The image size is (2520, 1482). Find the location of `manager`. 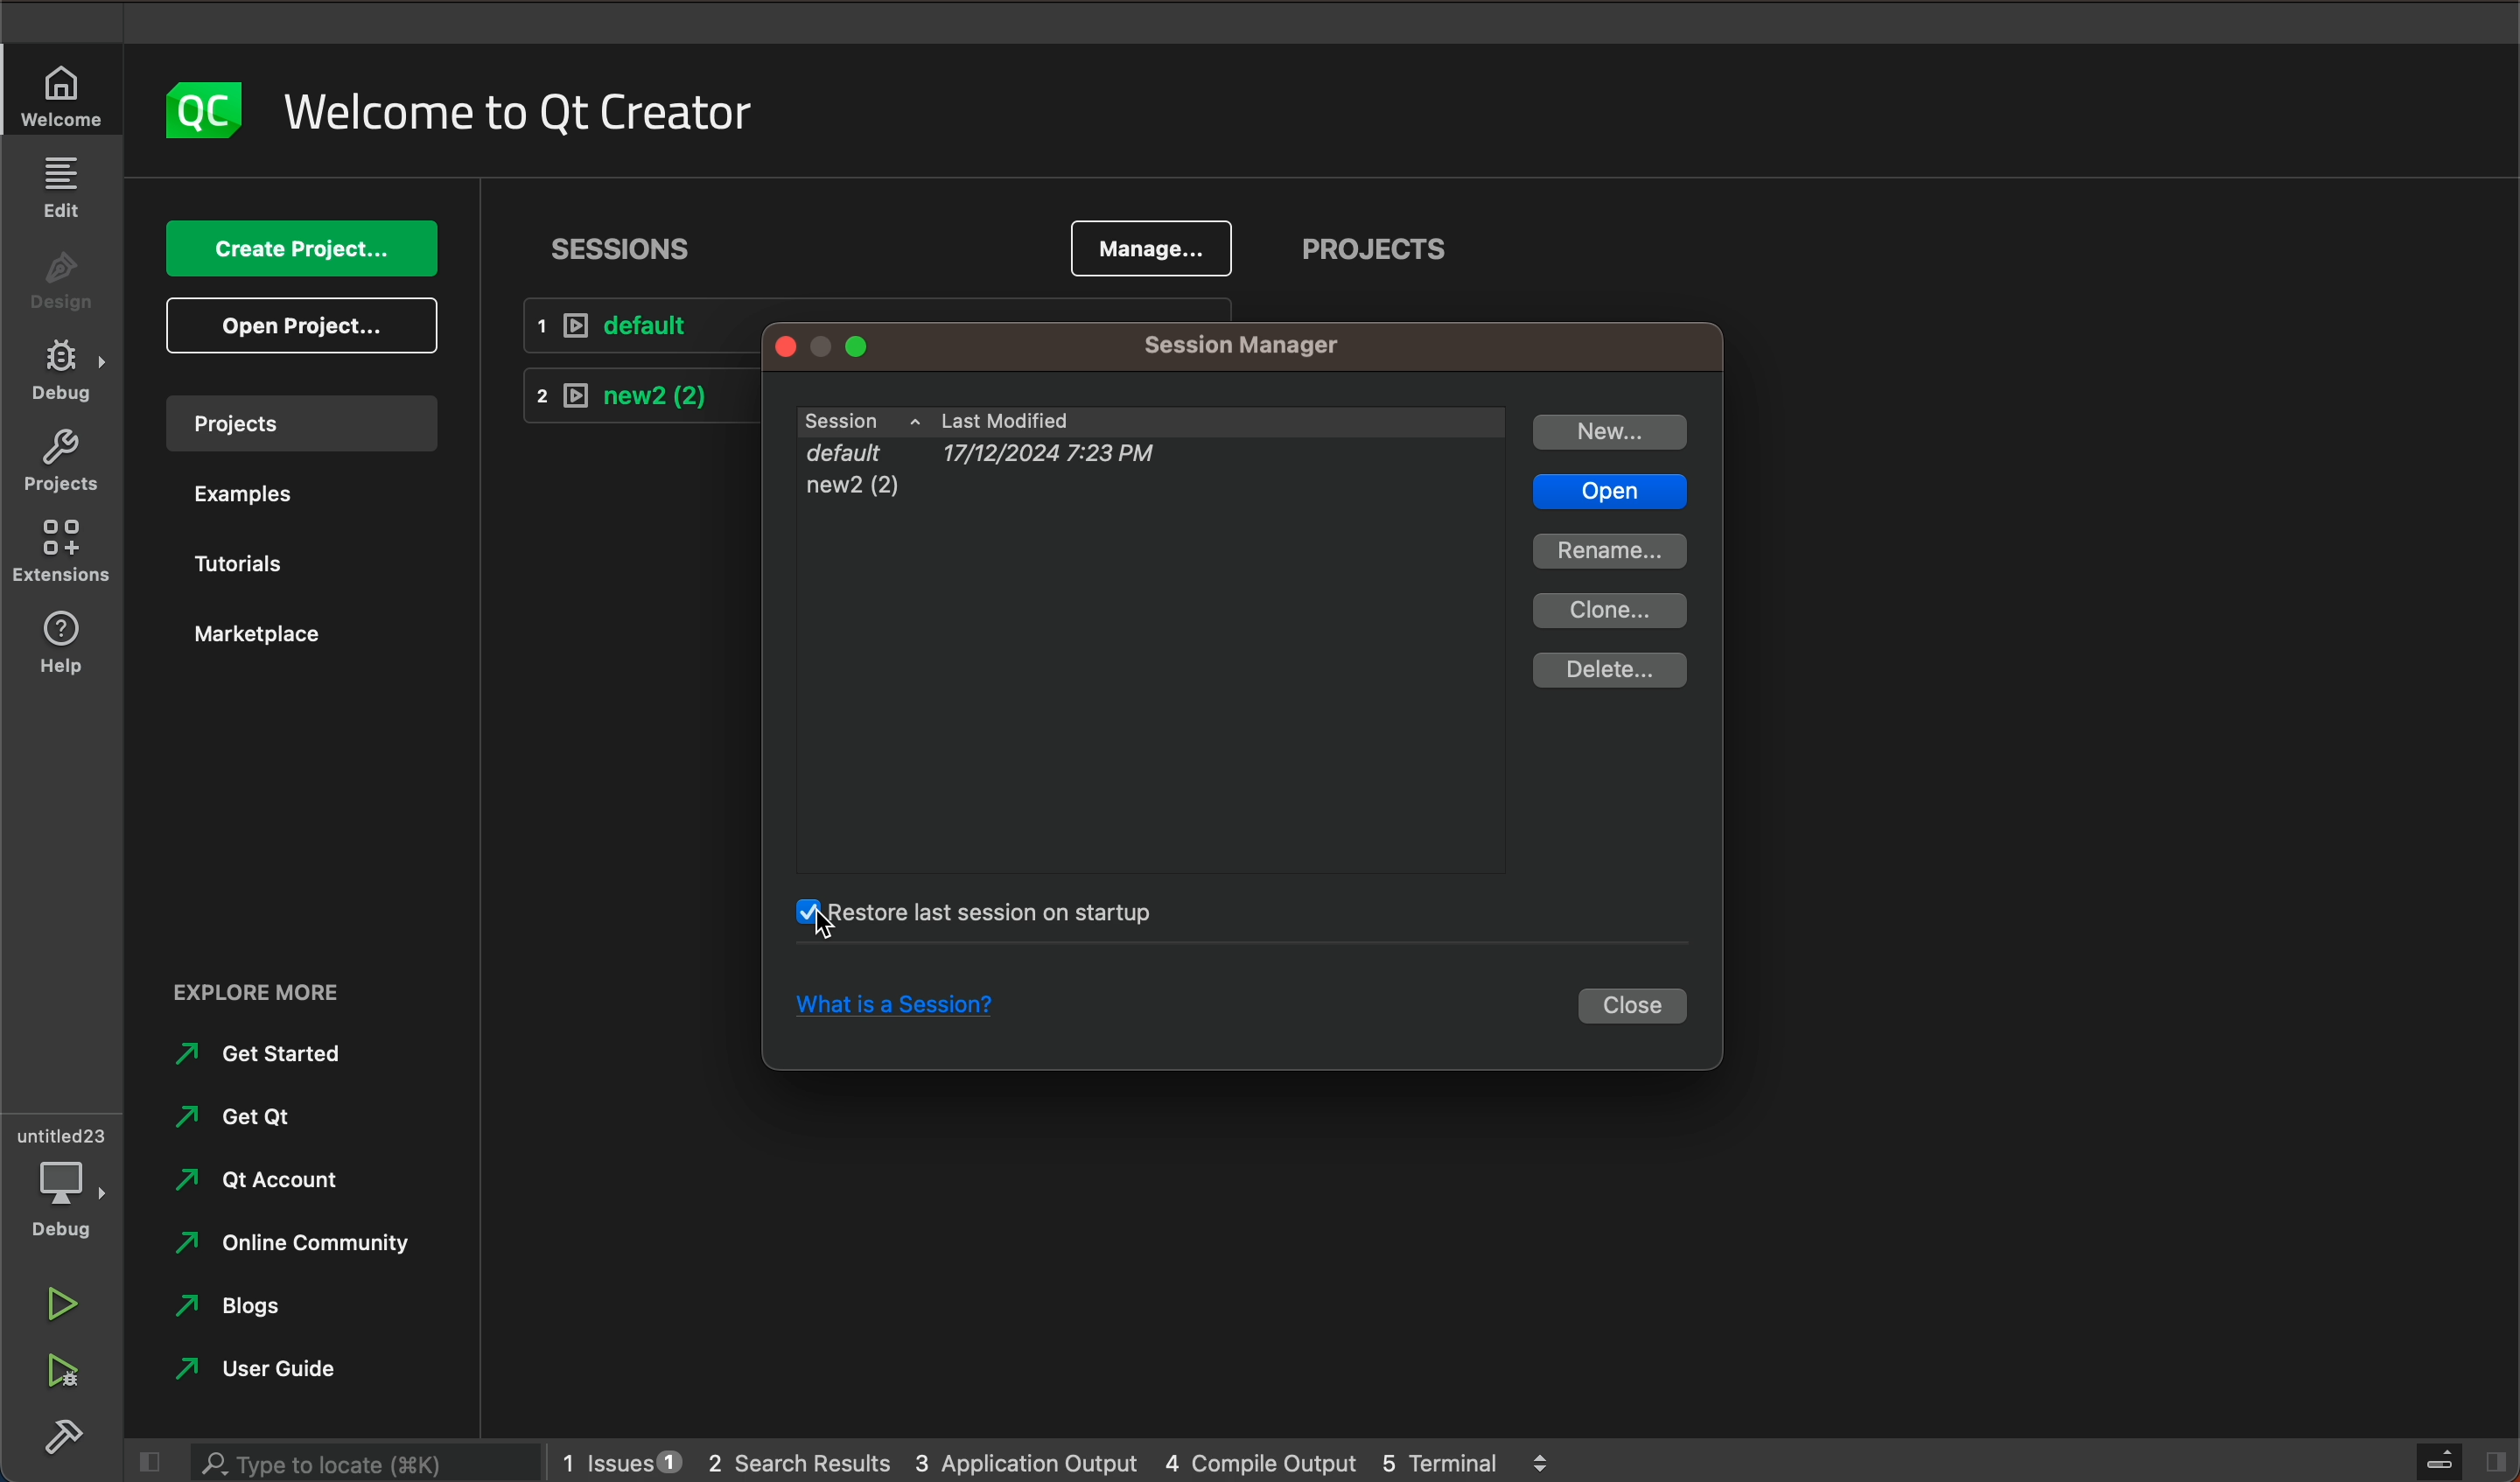

manager is located at coordinates (1253, 347).